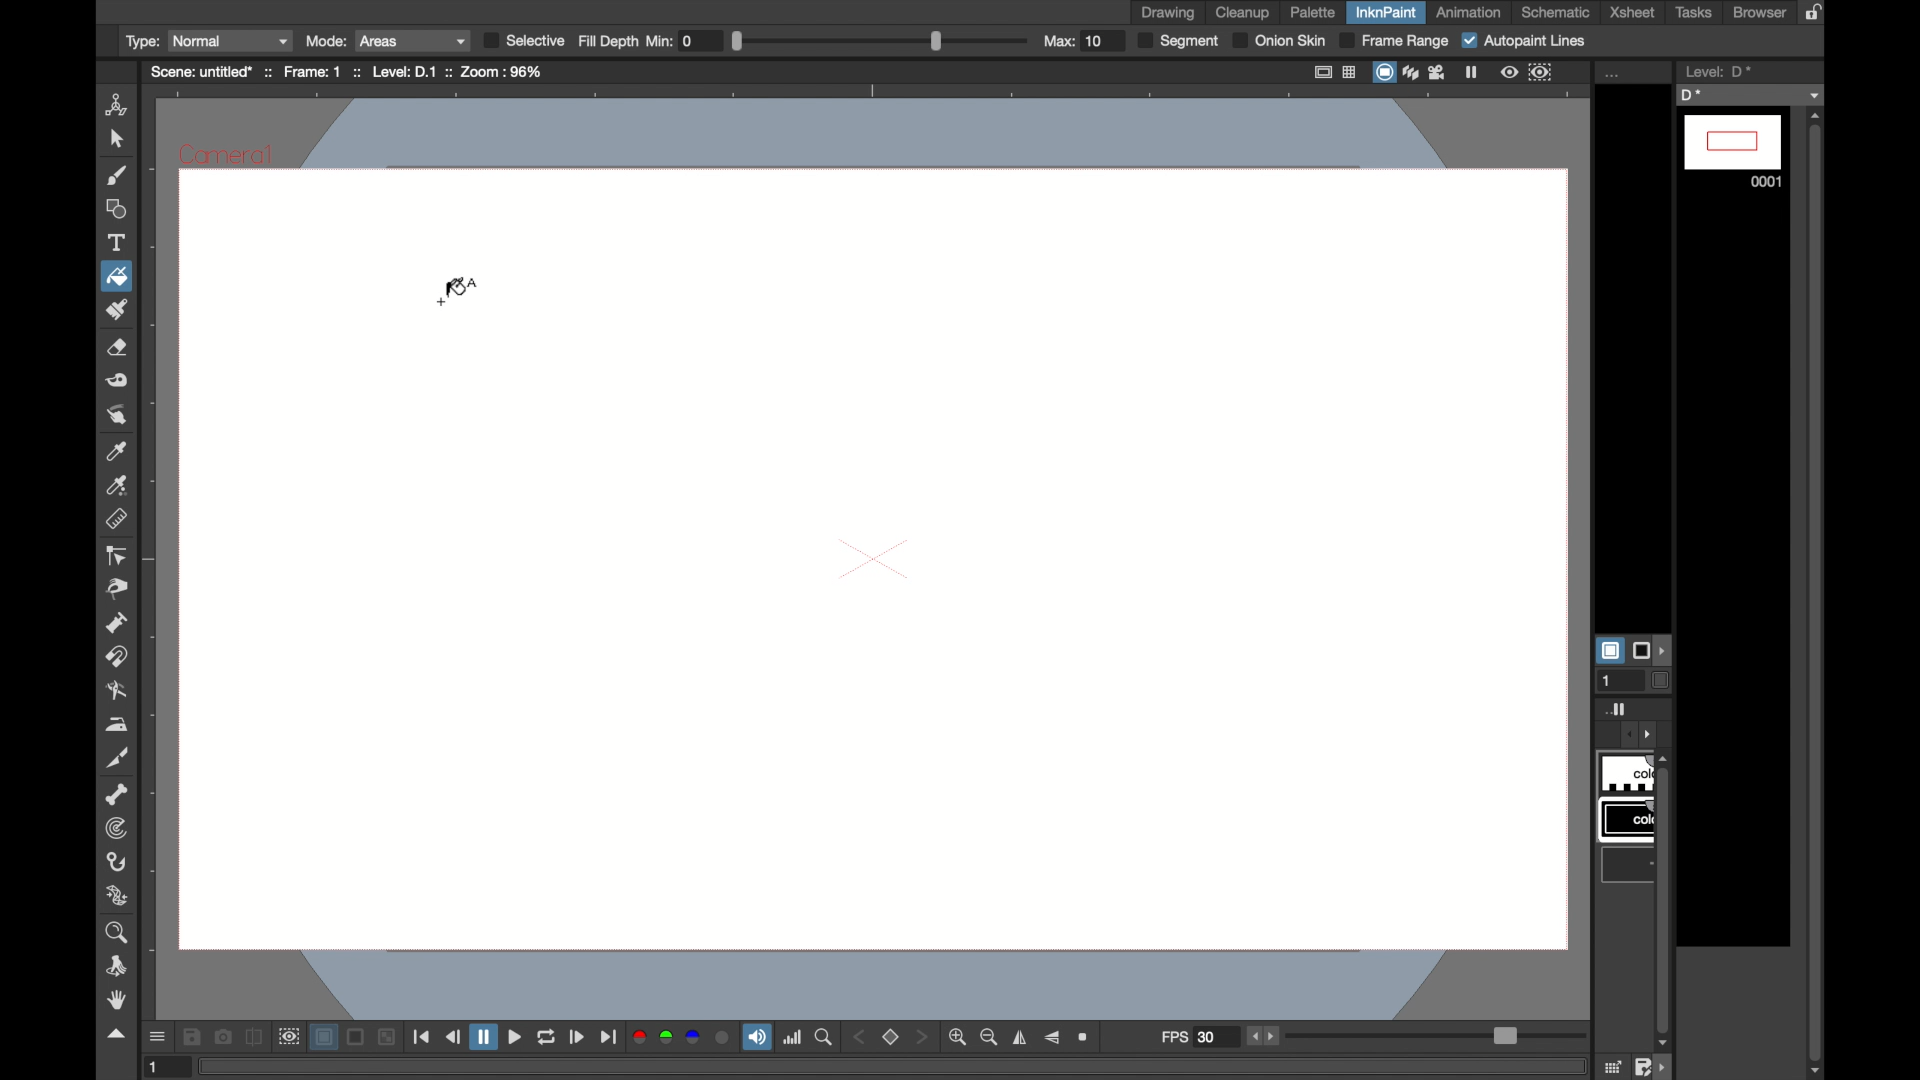 The width and height of the screenshot is (1920, 1080). Describe the element at coordinates (665, 1038) in the screenshot. I see `green` at that location.